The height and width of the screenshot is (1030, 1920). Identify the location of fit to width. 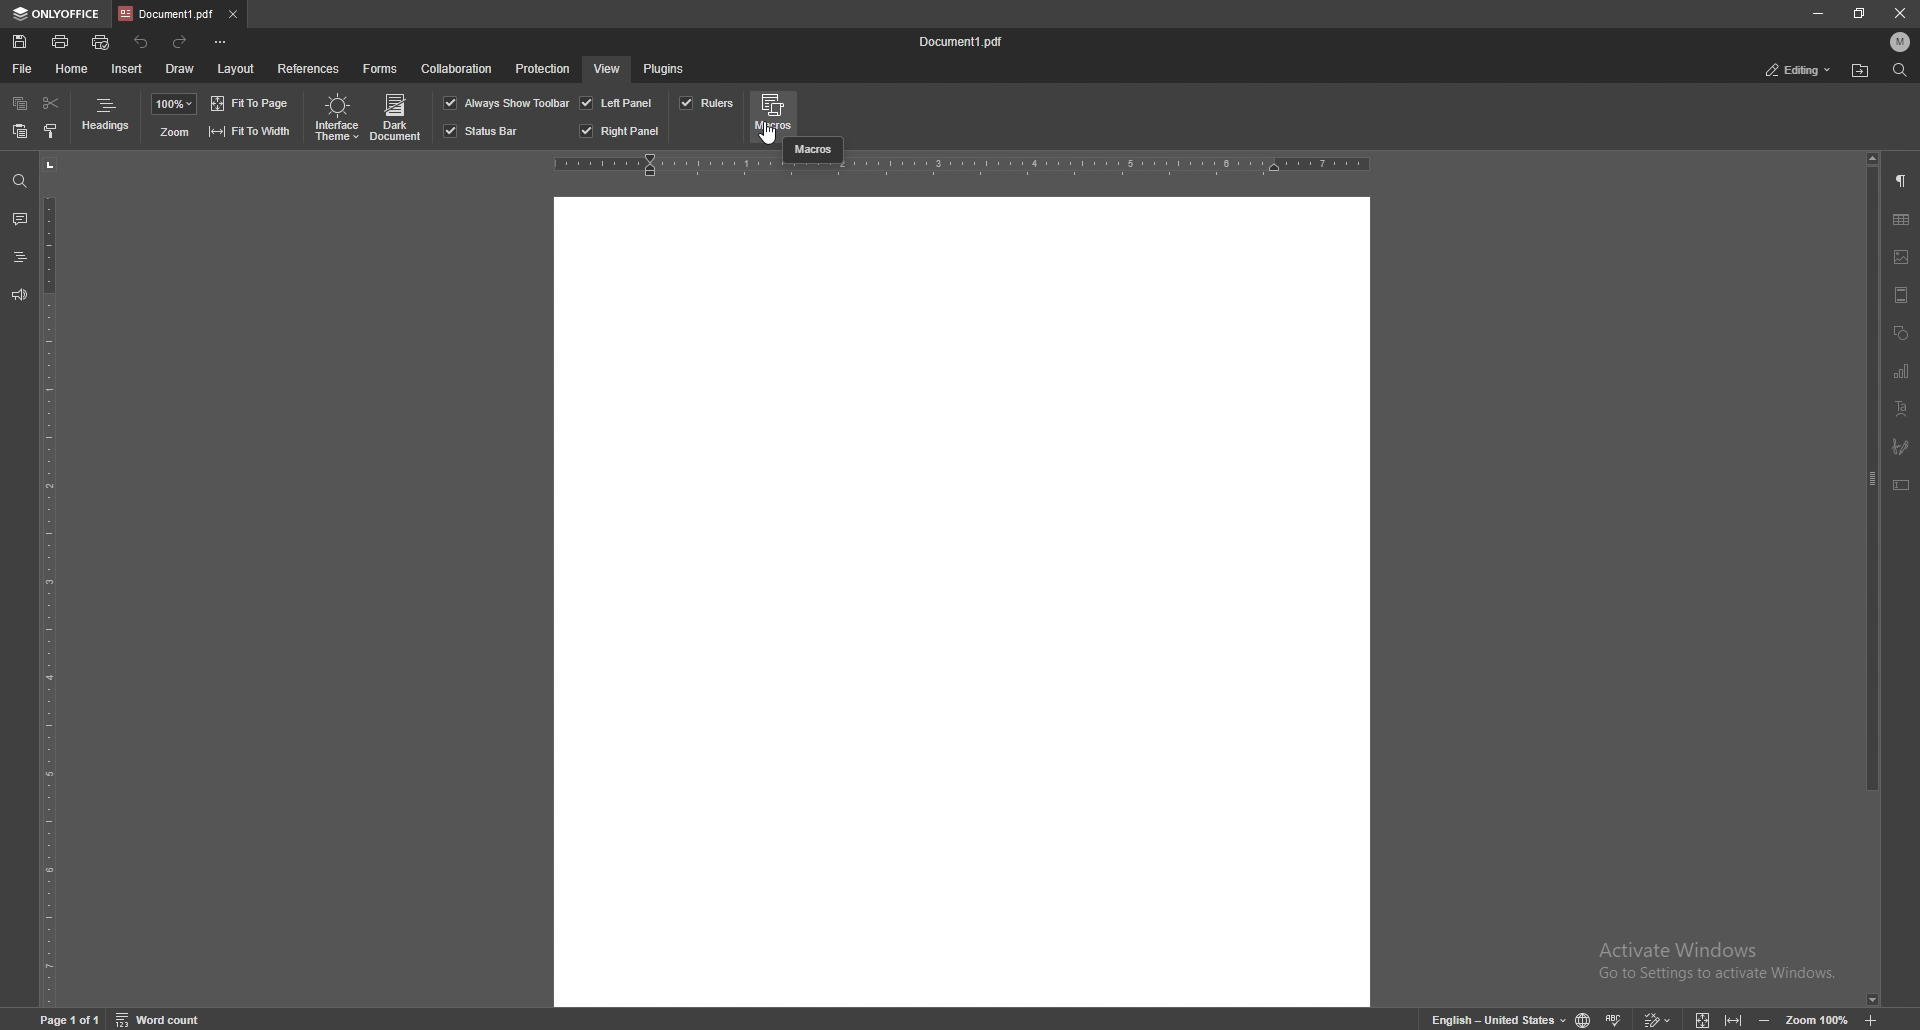
(249, 130).